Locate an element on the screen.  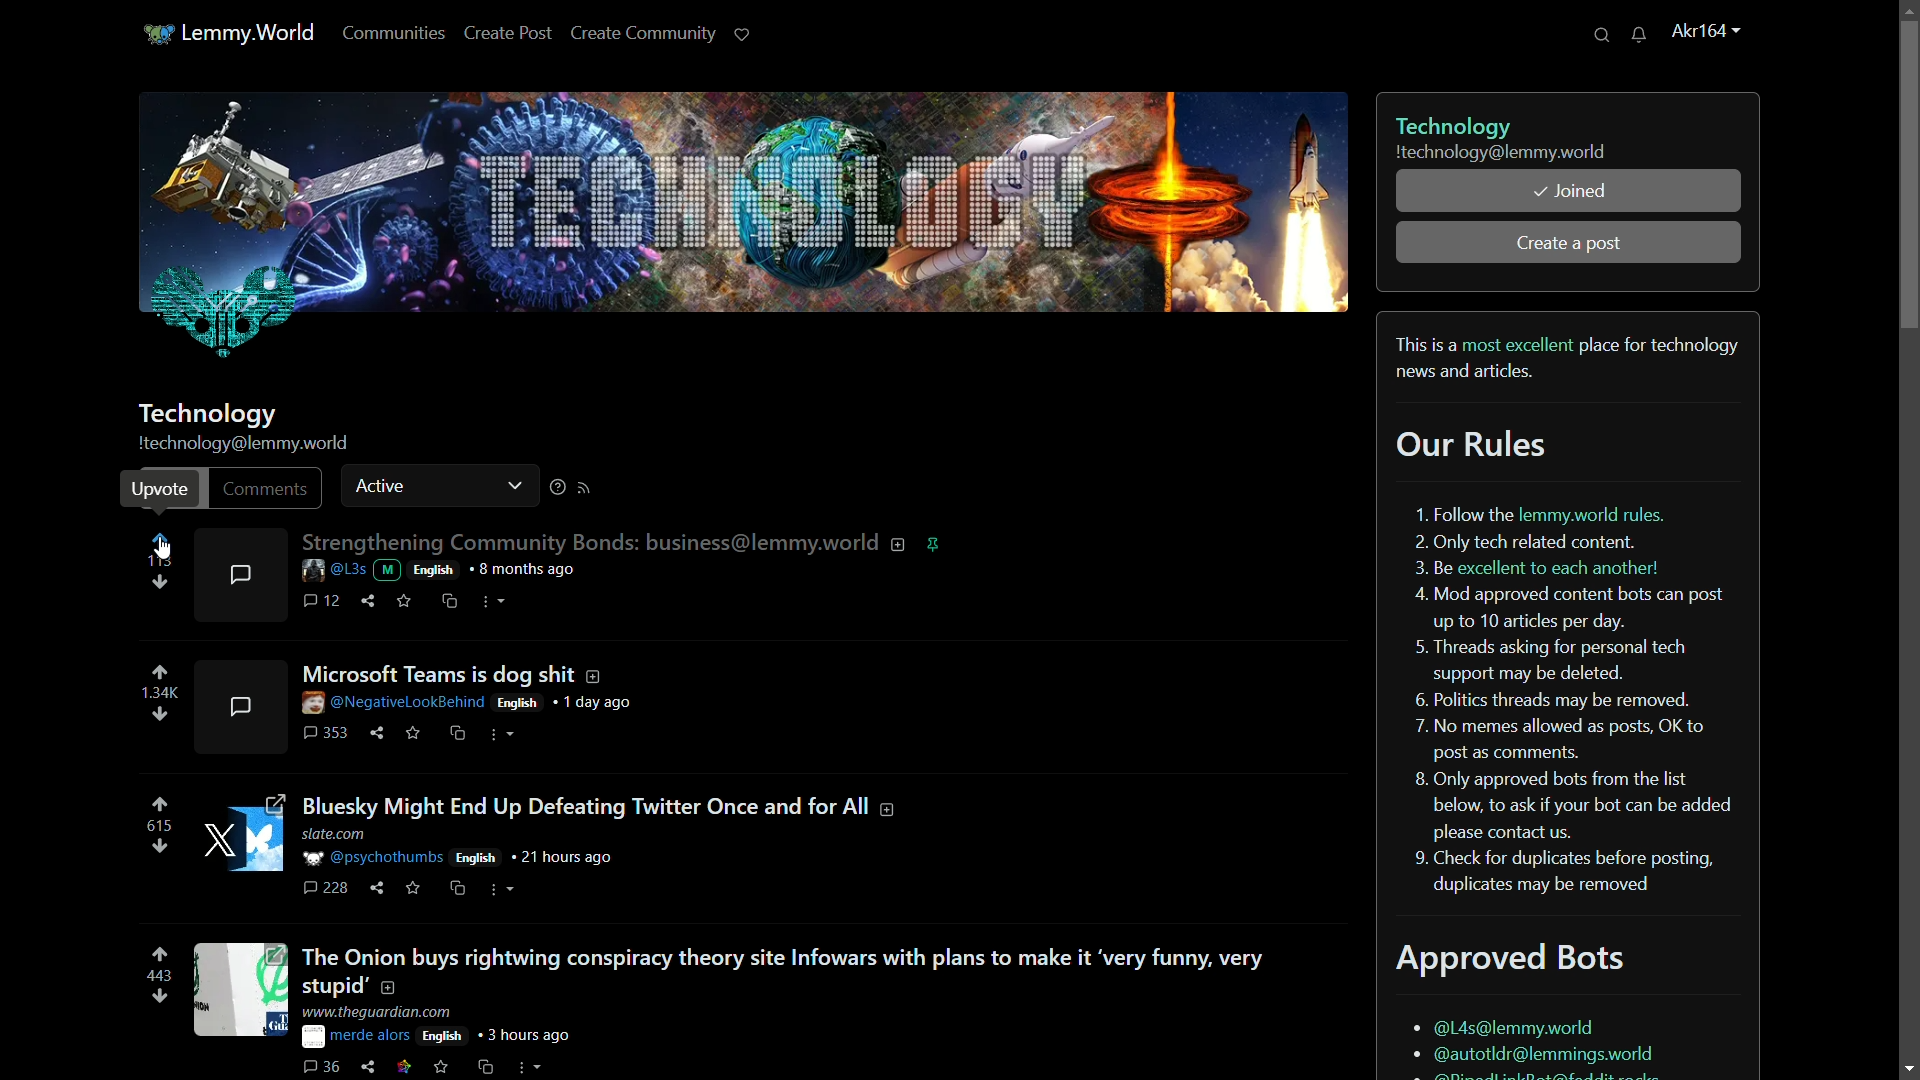
number of votes is located at coordinates (161, 825).